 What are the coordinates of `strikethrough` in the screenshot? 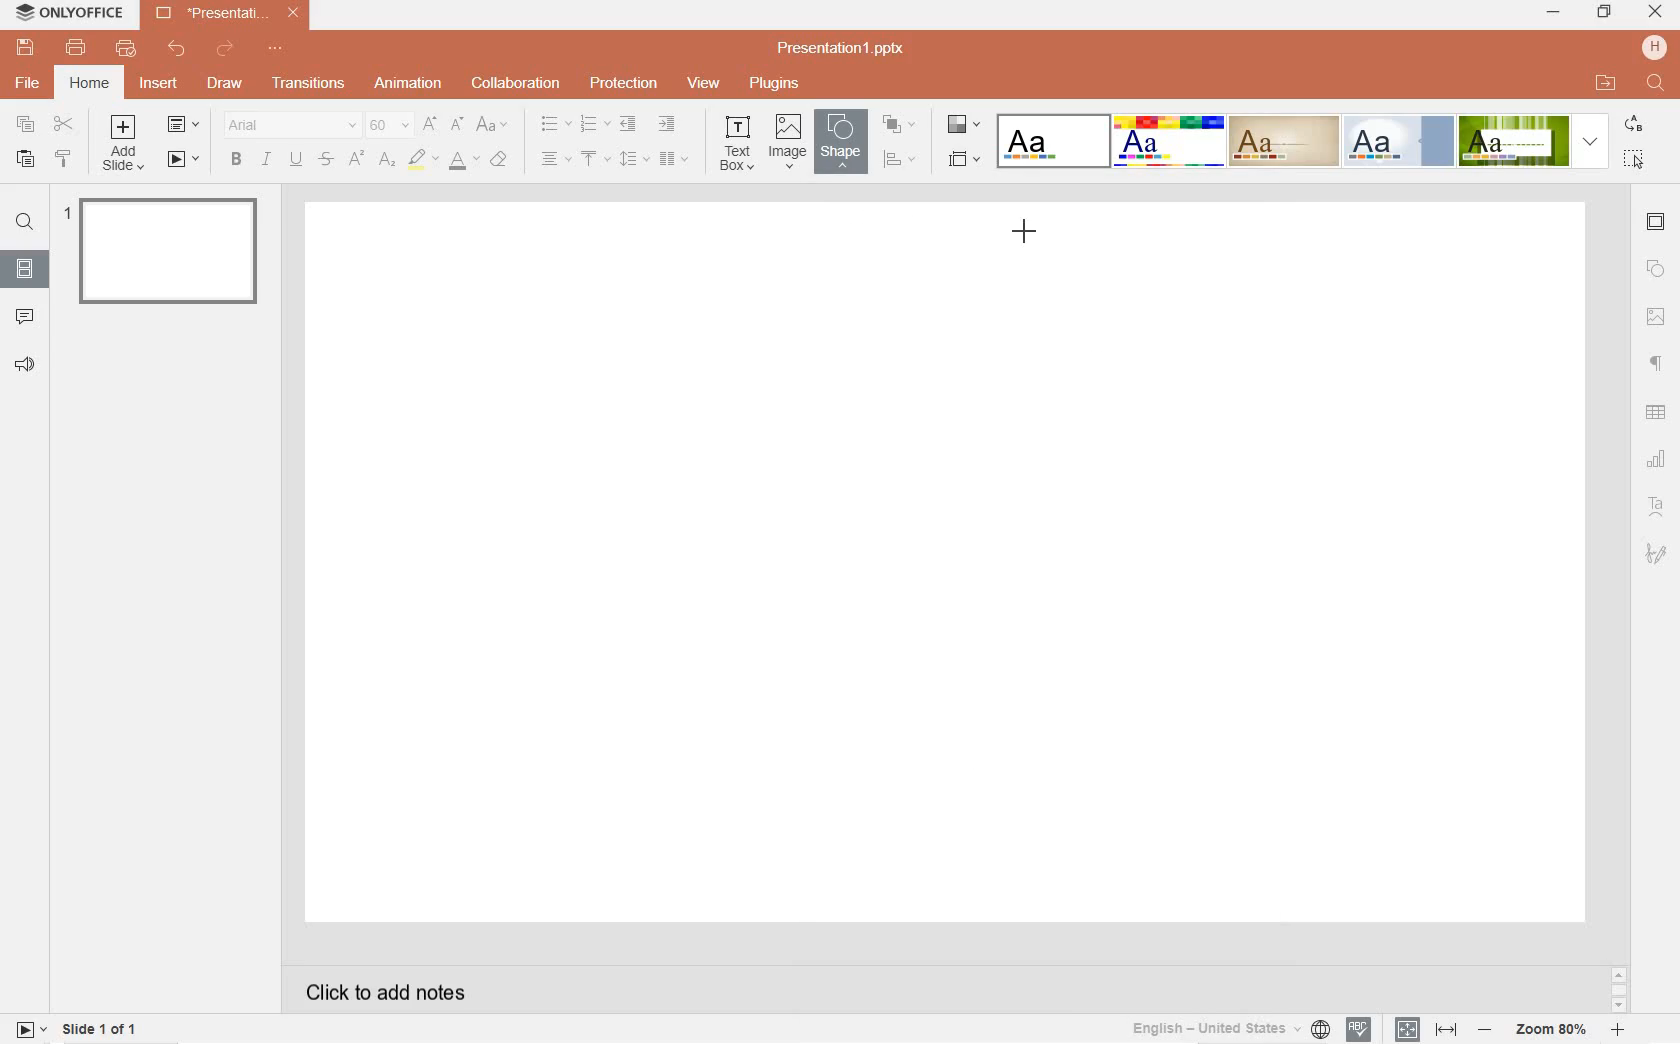 It's located at (326, 160).